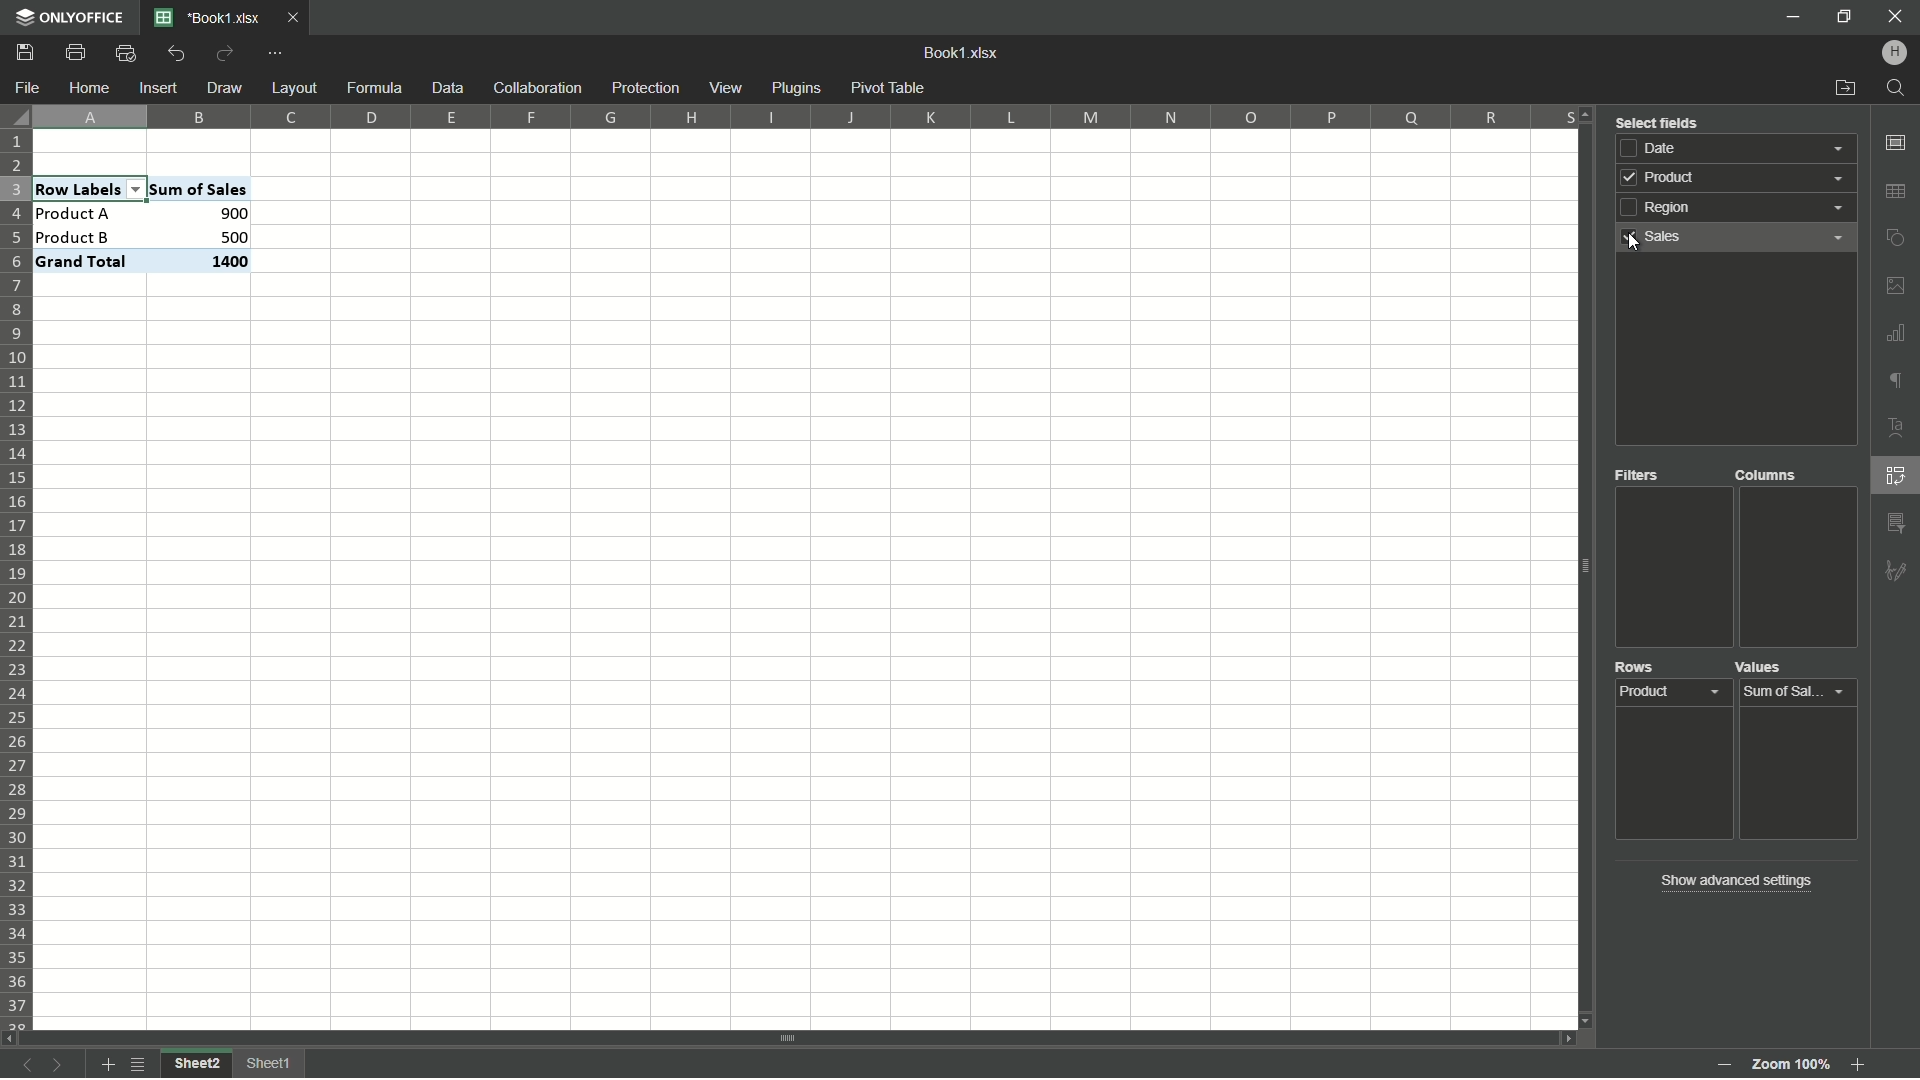 Image resolution: width=1920 pixels, height=1080 pixels. I want to click on customize quick access toolbar, so click(277, 55).